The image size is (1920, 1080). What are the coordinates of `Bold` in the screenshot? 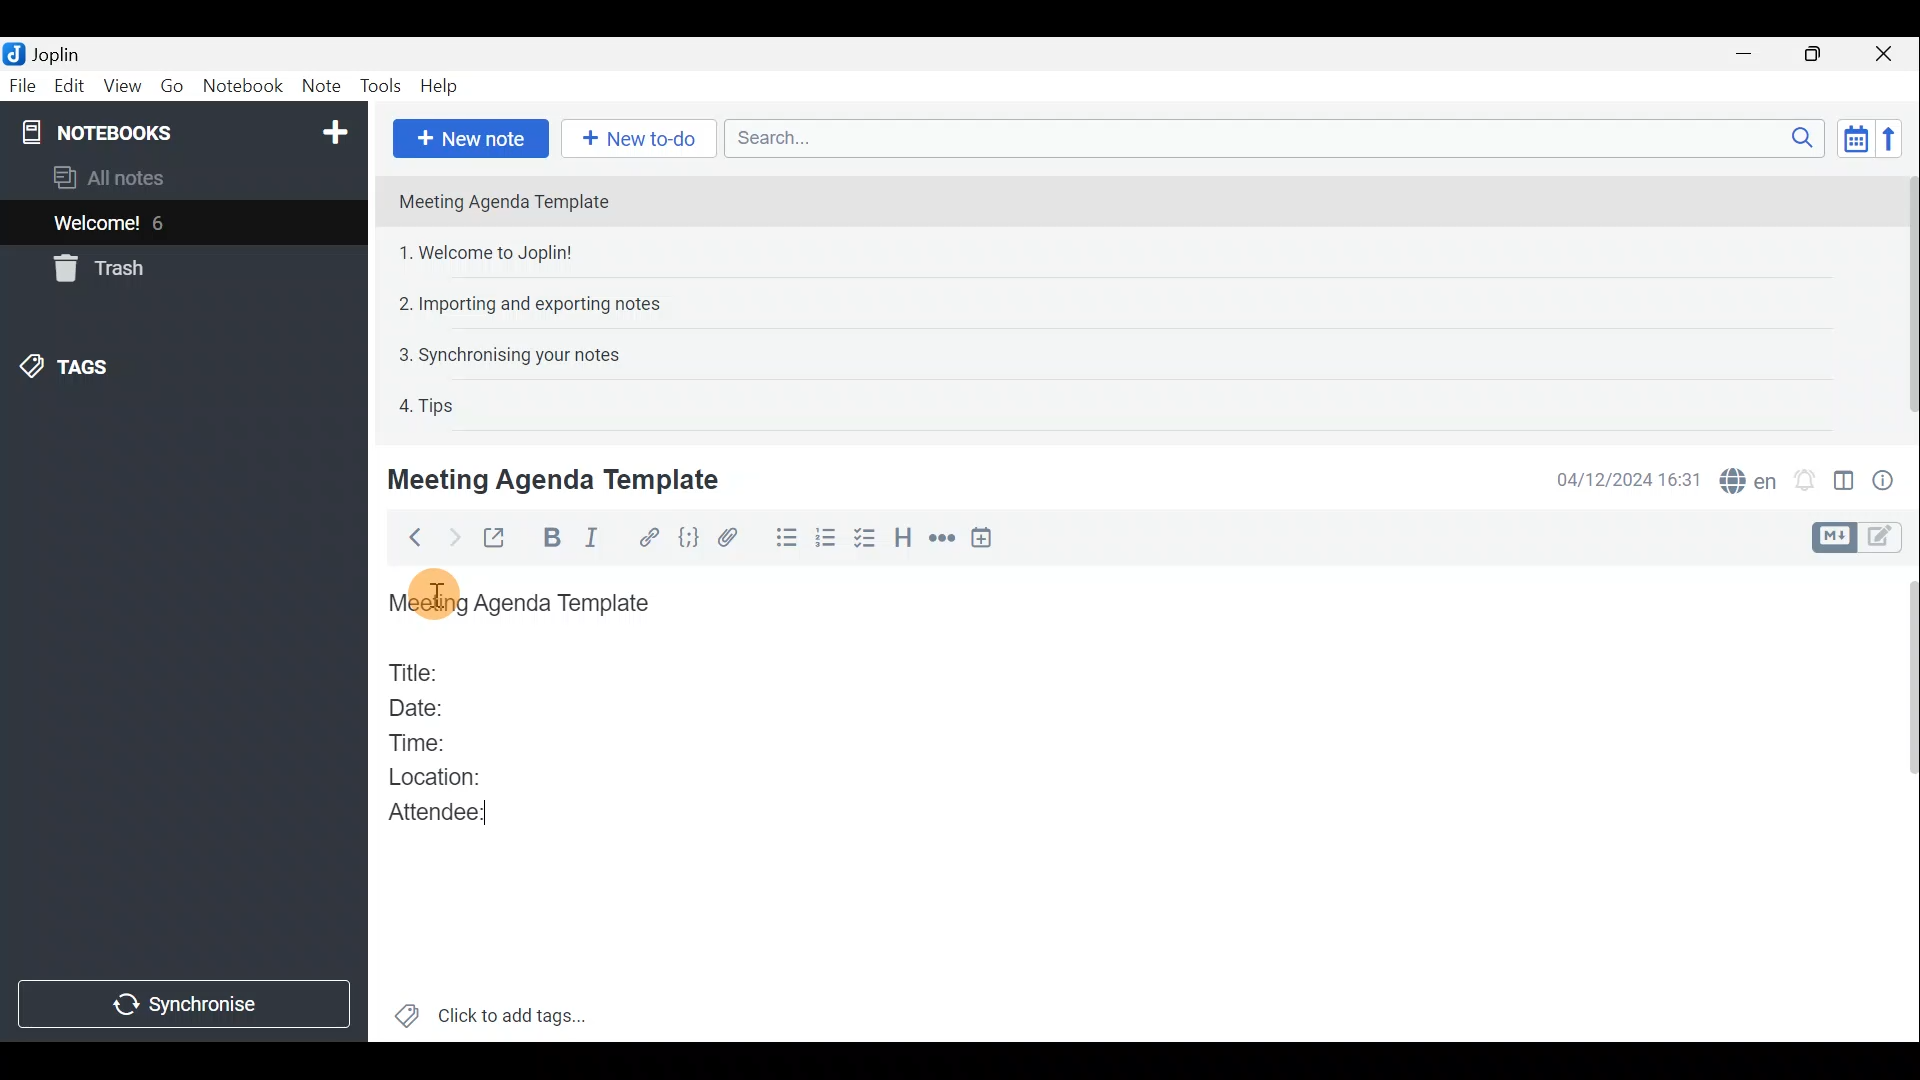 It's located at (552, 538).